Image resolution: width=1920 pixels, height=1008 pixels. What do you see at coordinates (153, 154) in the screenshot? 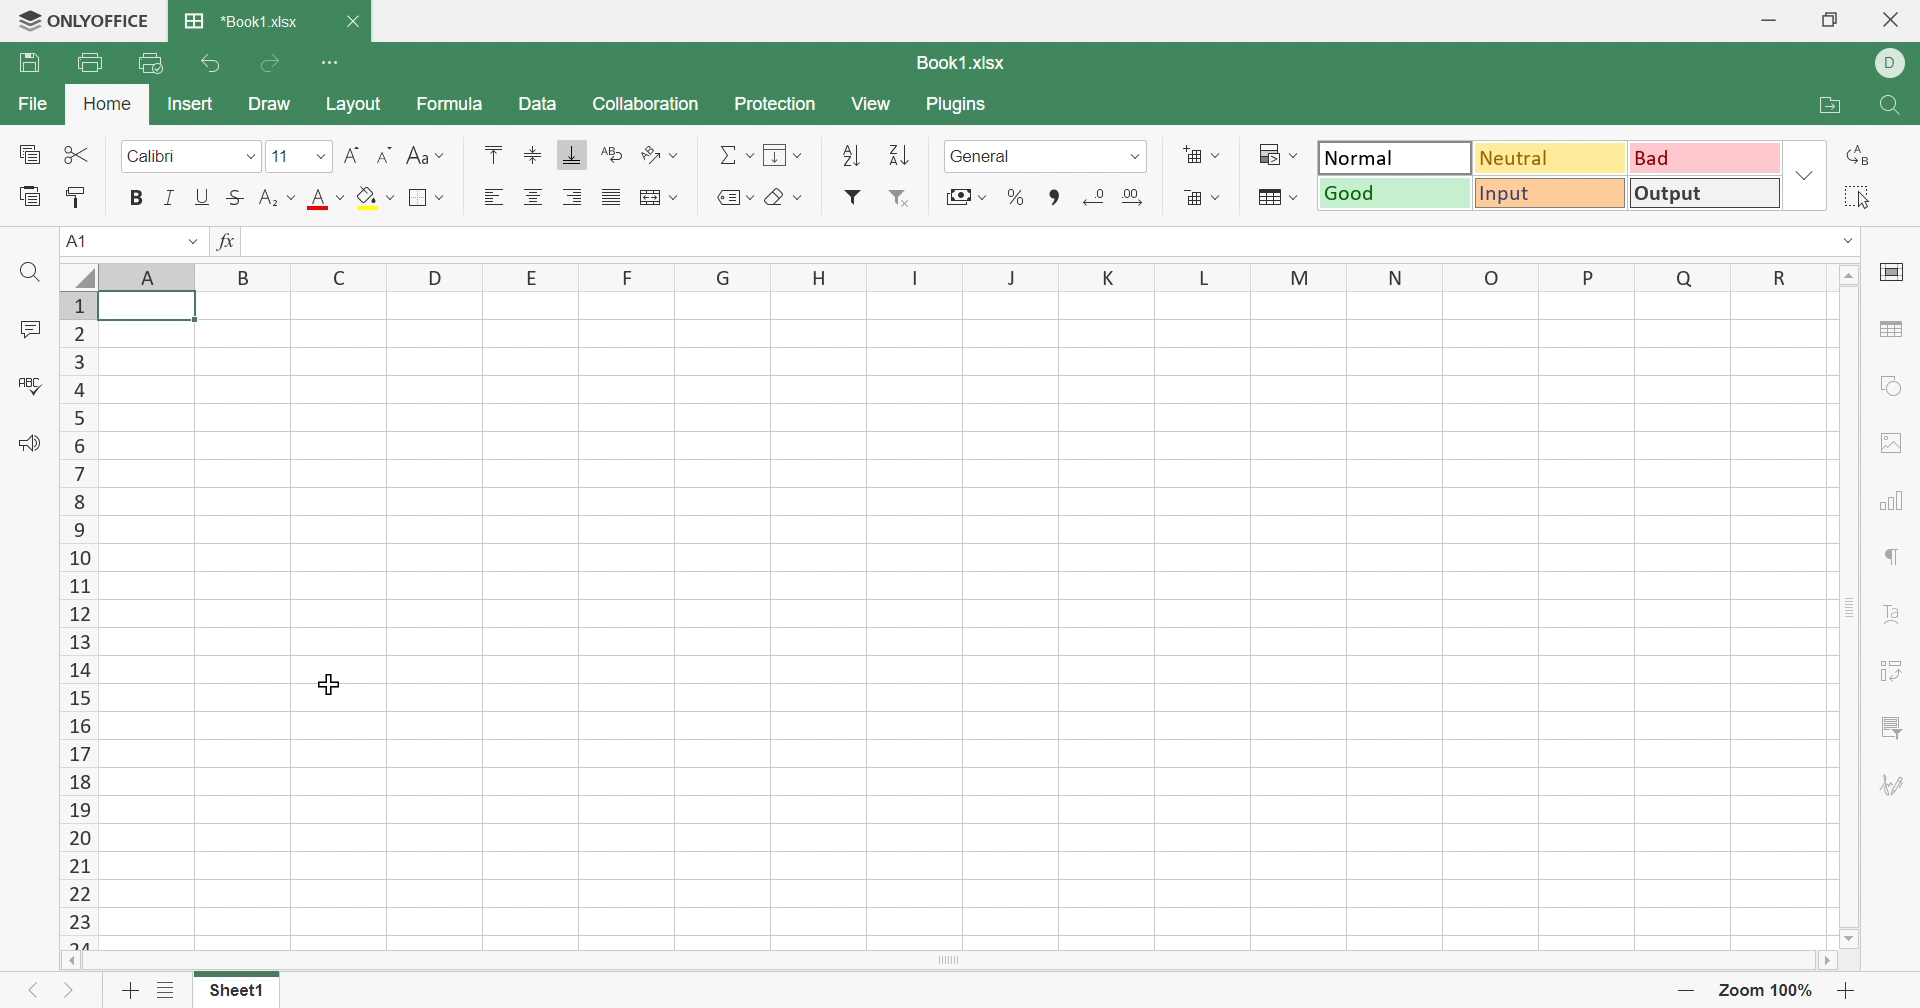
I see `Calibri` at bounding box center [153, 154].